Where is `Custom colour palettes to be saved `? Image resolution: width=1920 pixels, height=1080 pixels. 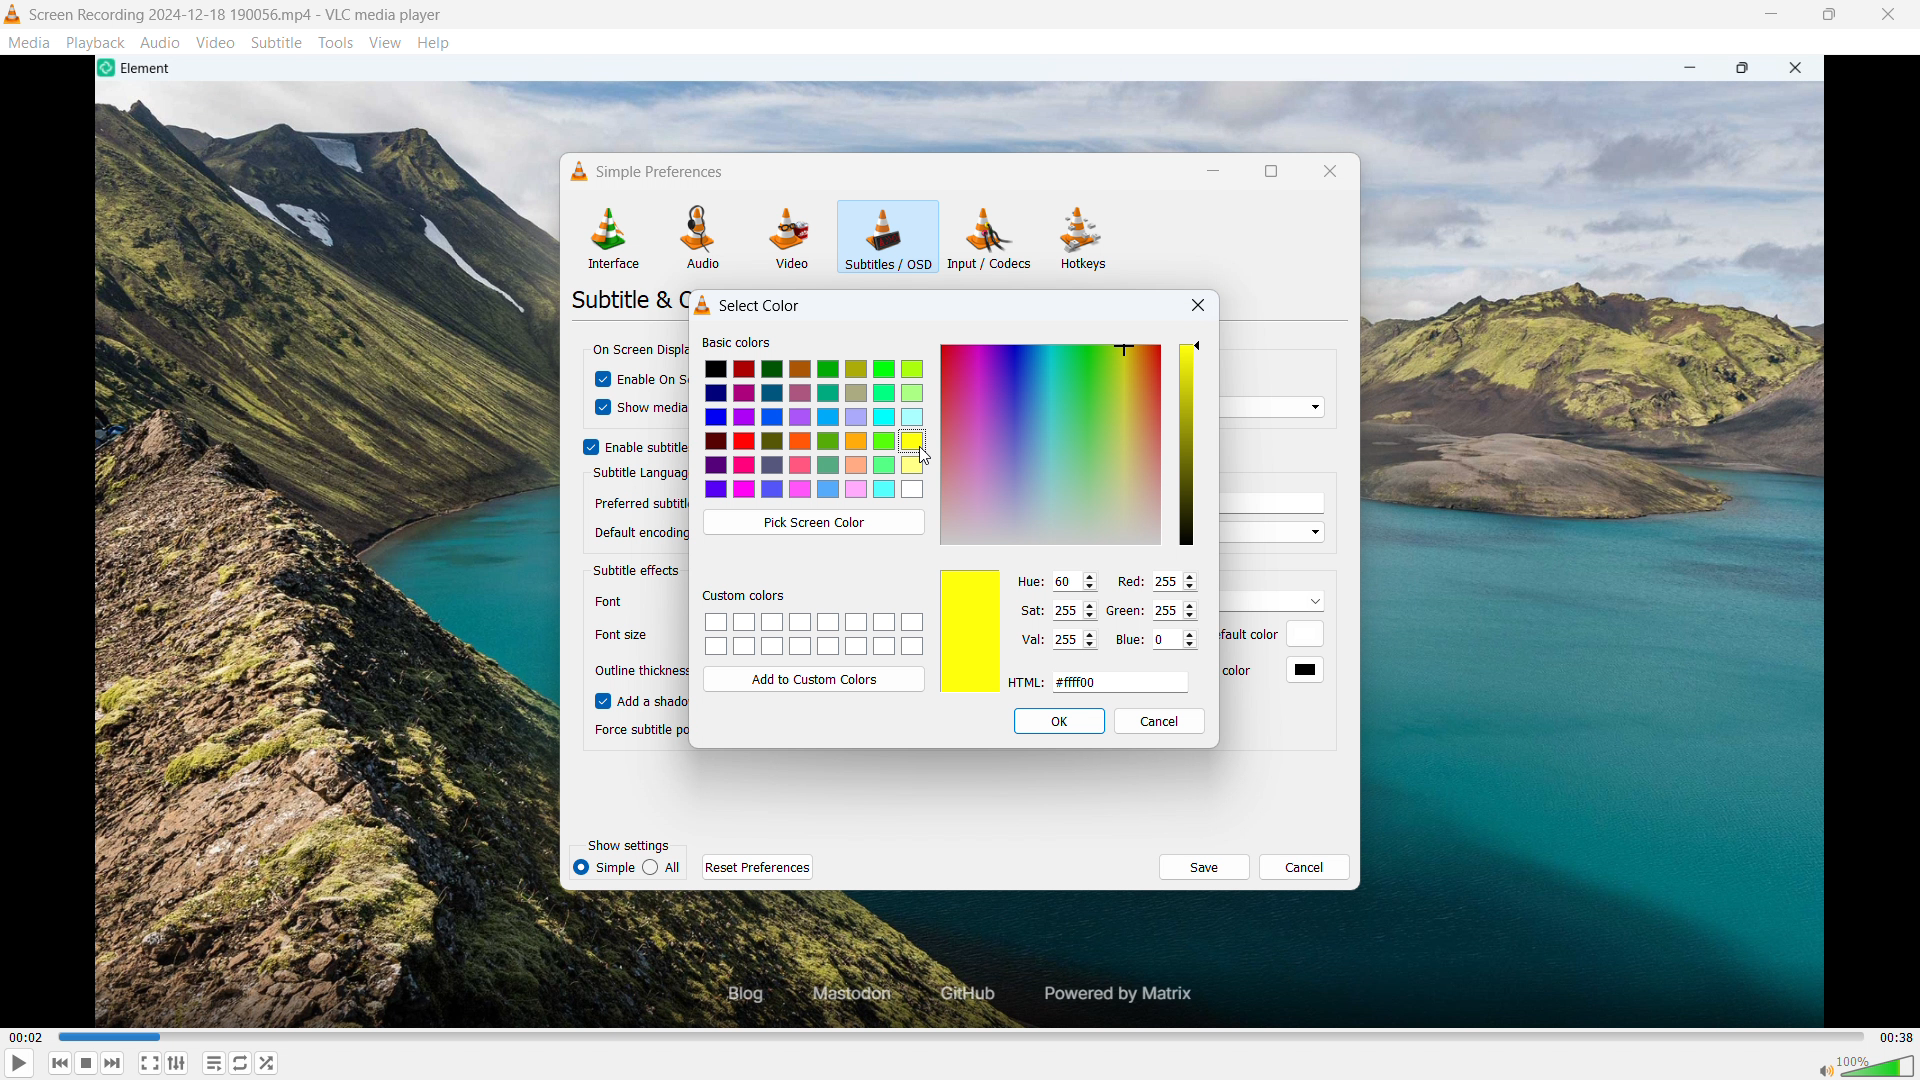
Custom colour palettes to be saved  is located at coordinates (813, 634).